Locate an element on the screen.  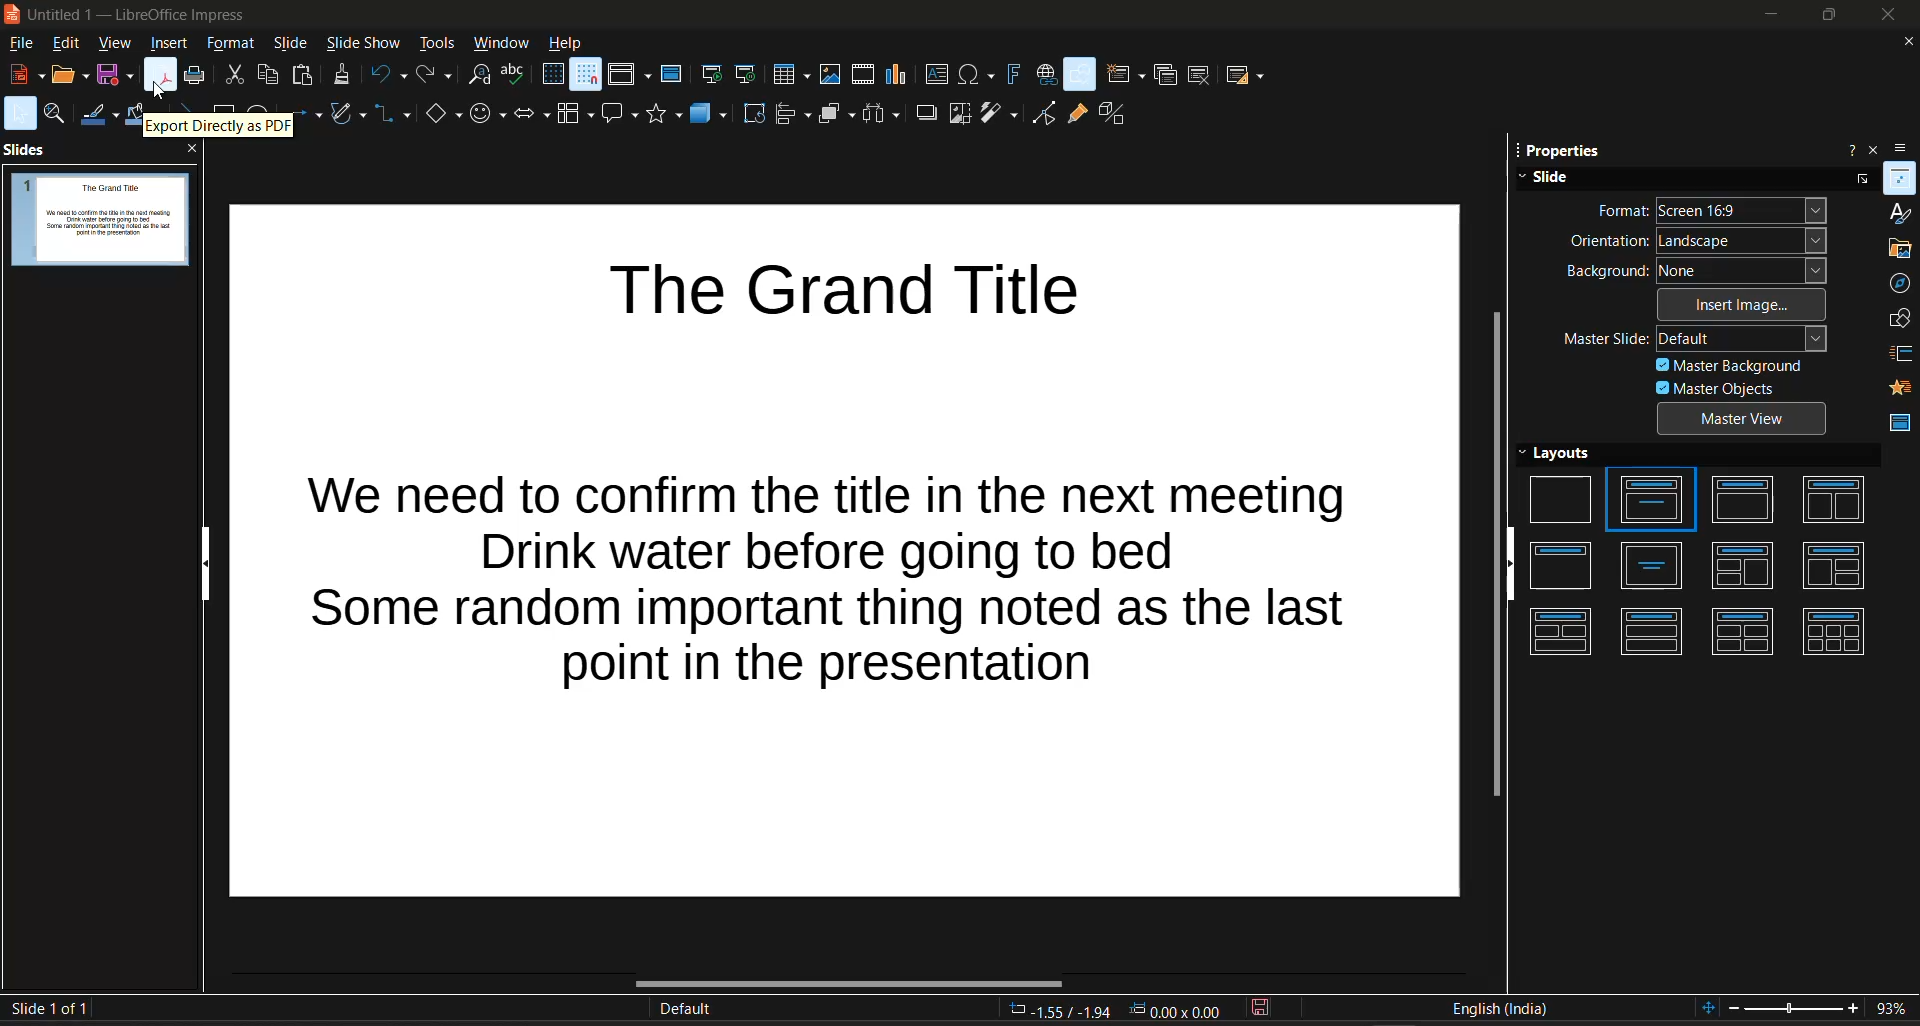
find and replace is located at coordinates (480, 74).